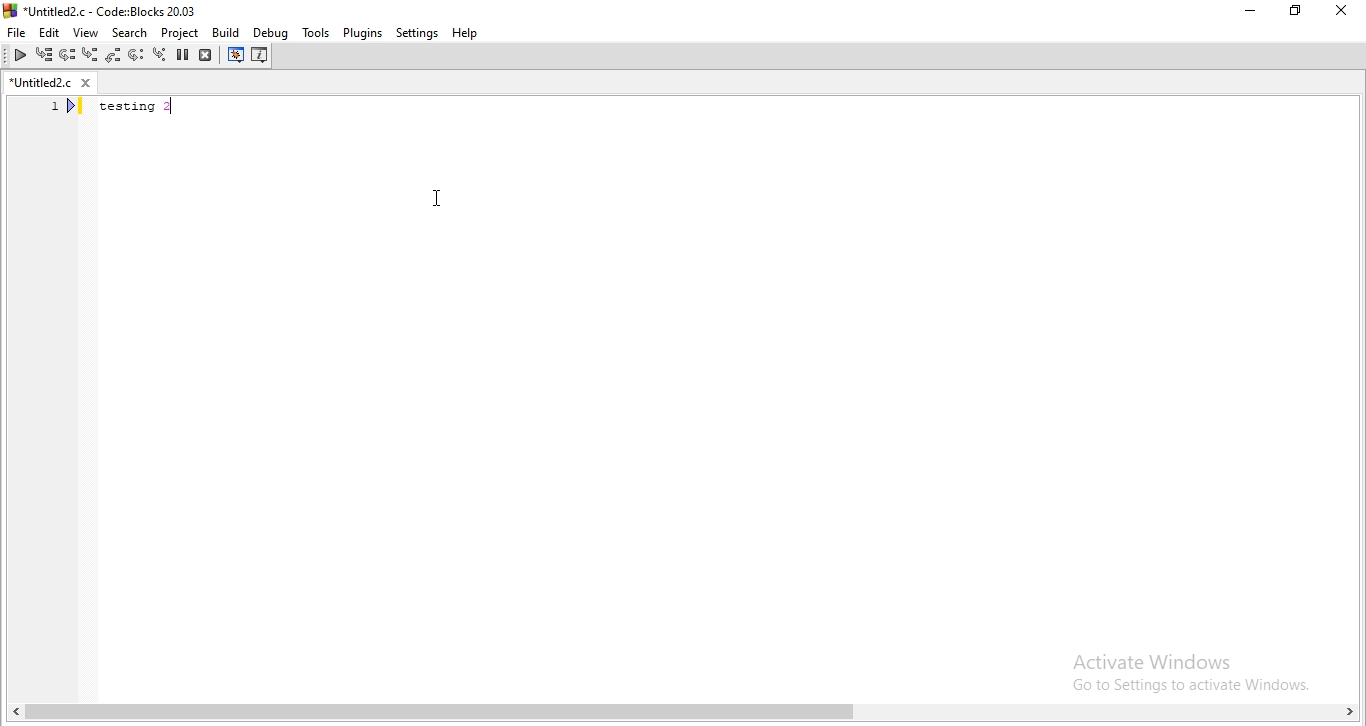 This screenshot has width=1366, height=726. Describe the element at coordinates (42, 54) in the screenshot. I see `run to cursor` at that location.